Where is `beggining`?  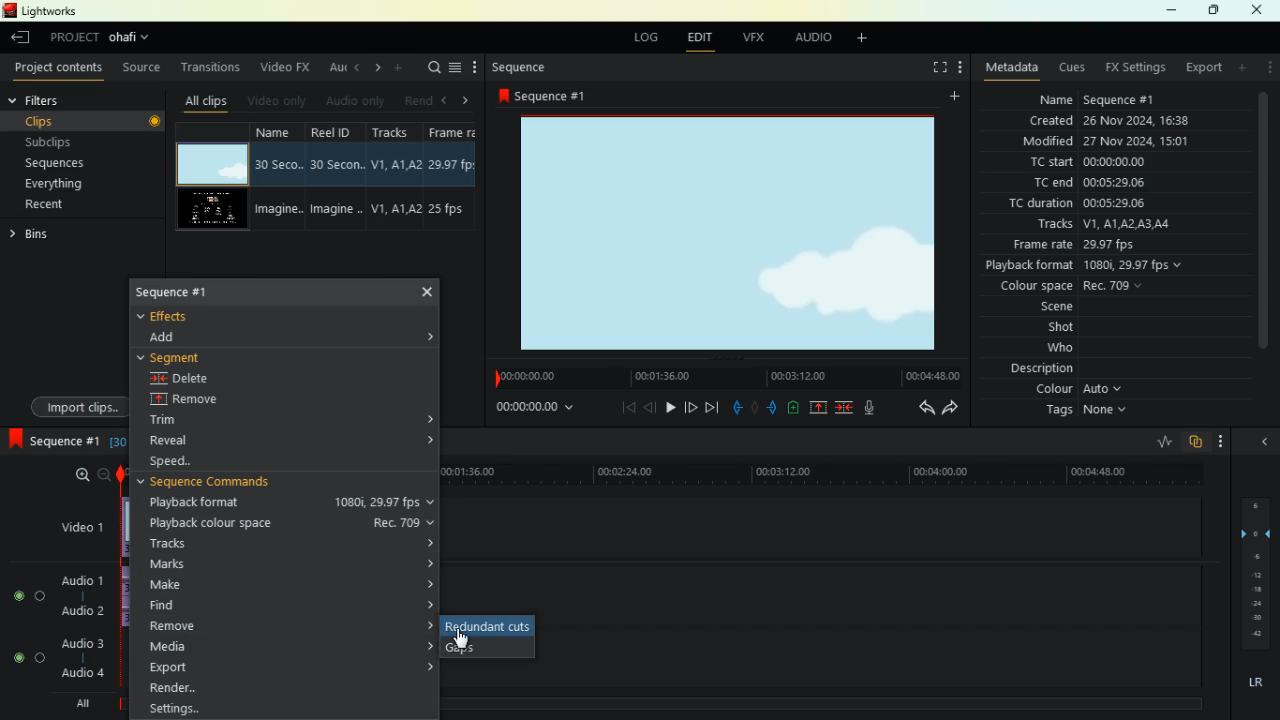 beggining is located at coordinates (624, 407).